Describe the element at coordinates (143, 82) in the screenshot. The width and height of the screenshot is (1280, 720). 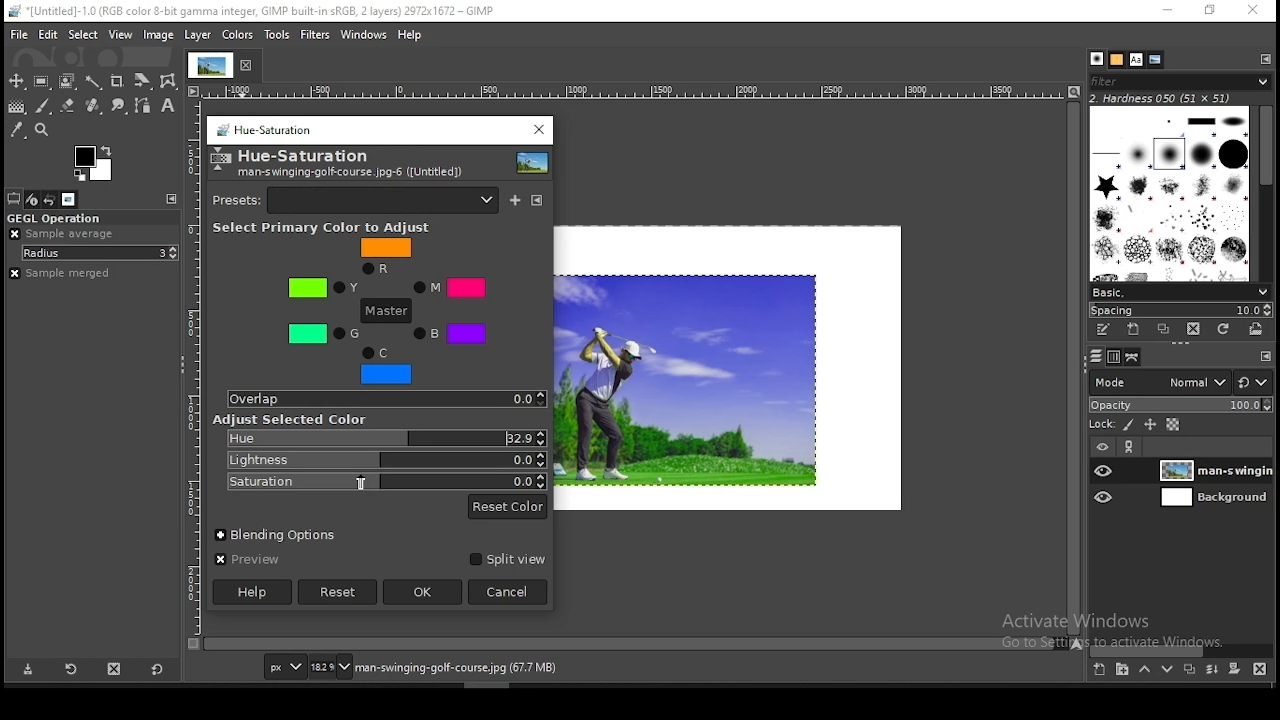
I see `crop tool` at that location.